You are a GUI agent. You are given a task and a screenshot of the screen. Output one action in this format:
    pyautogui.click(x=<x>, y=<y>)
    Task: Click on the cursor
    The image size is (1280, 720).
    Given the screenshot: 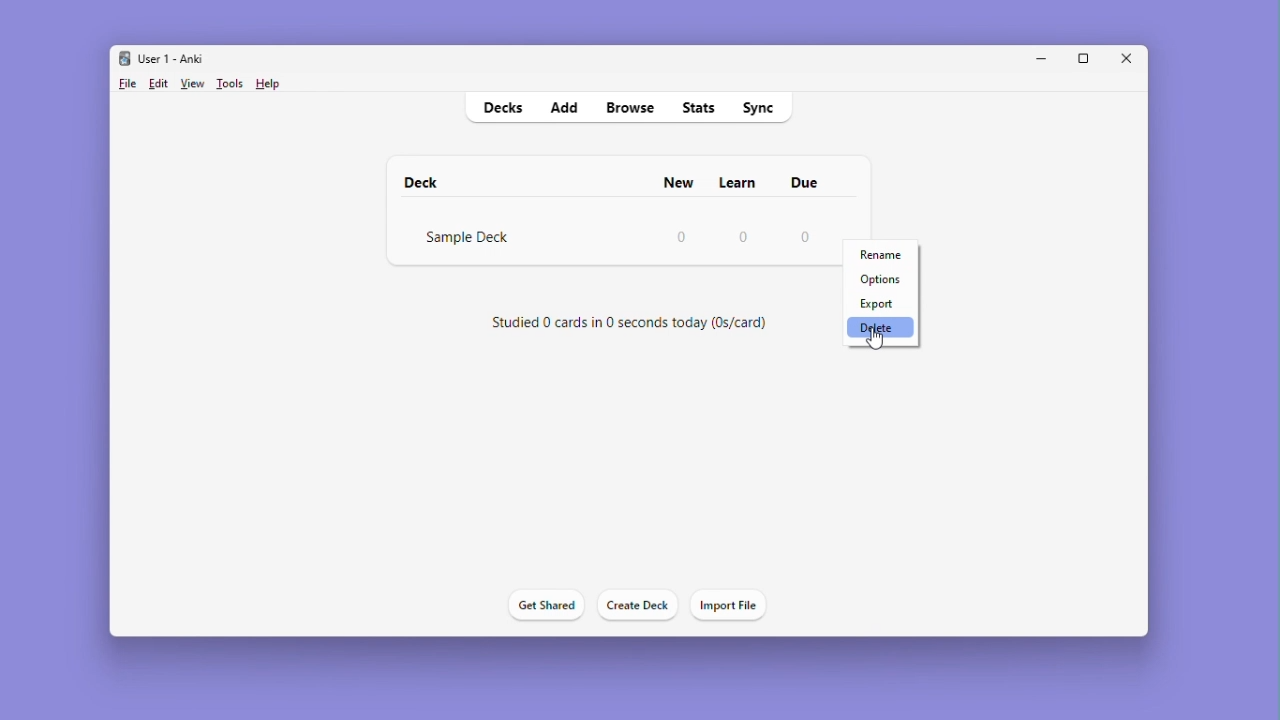 What is the action you would take?
    pyautogui.click(x=878, y=343)
    